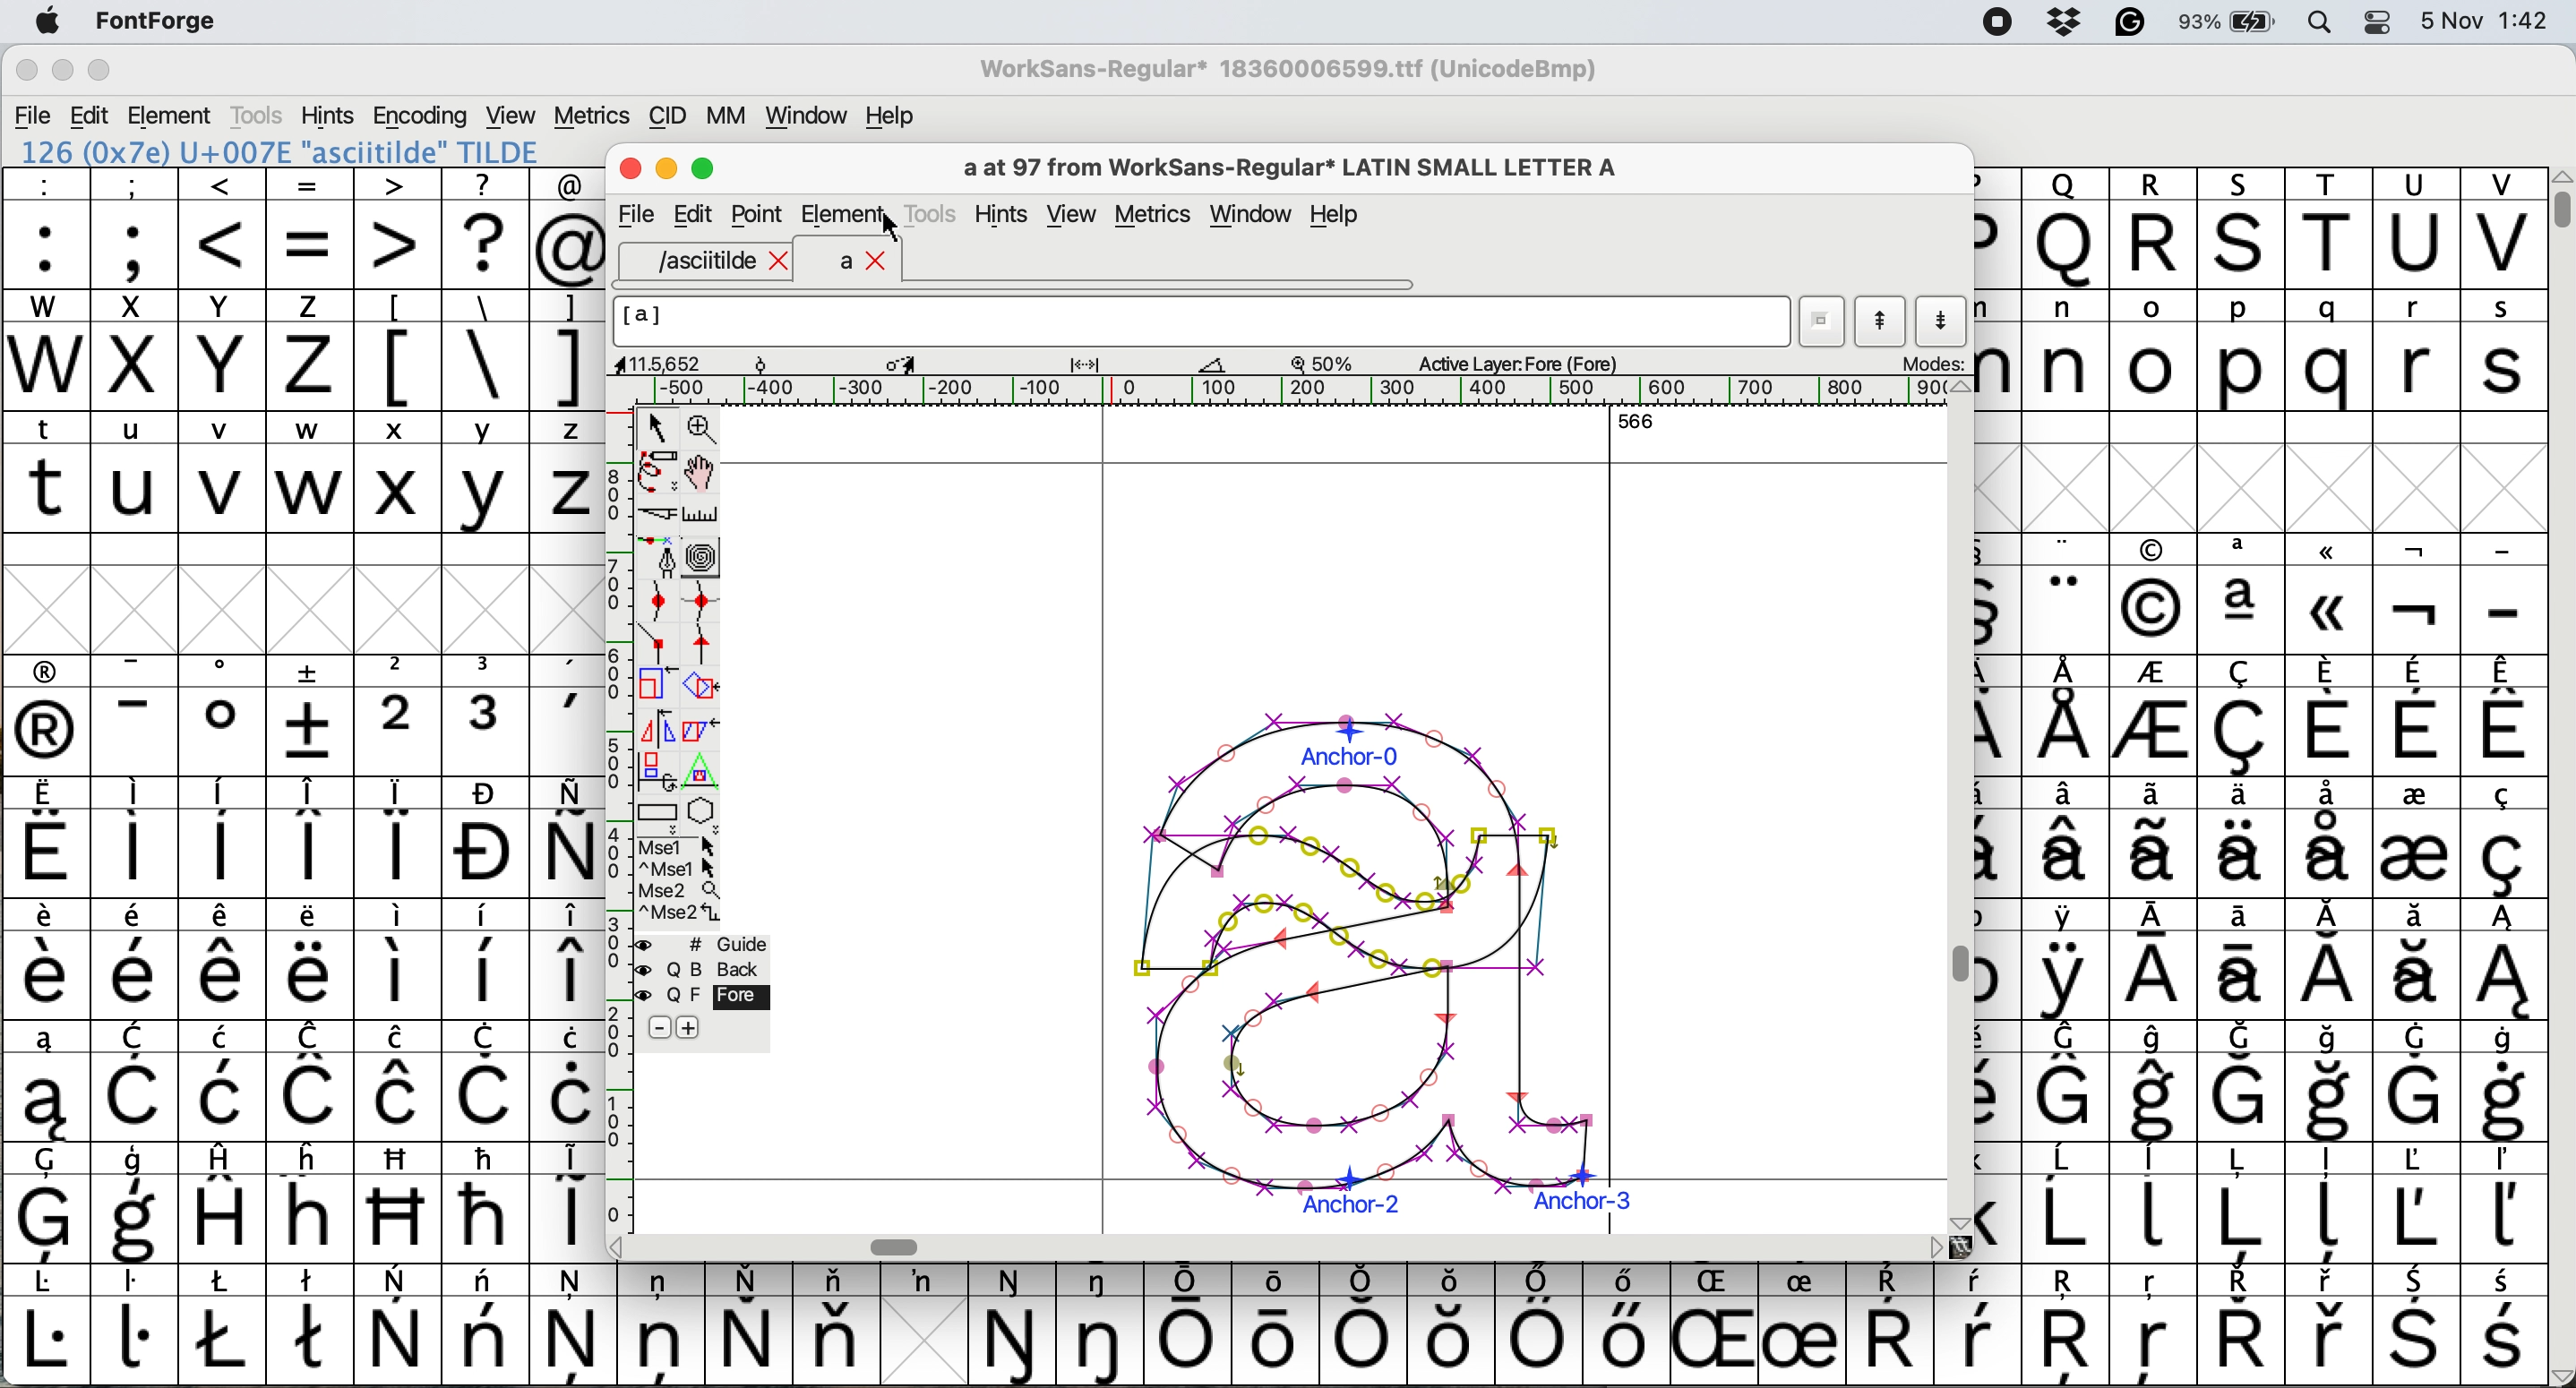 This screenshot has width=2576, height=1388. I want to click on \, so click(484, 351).